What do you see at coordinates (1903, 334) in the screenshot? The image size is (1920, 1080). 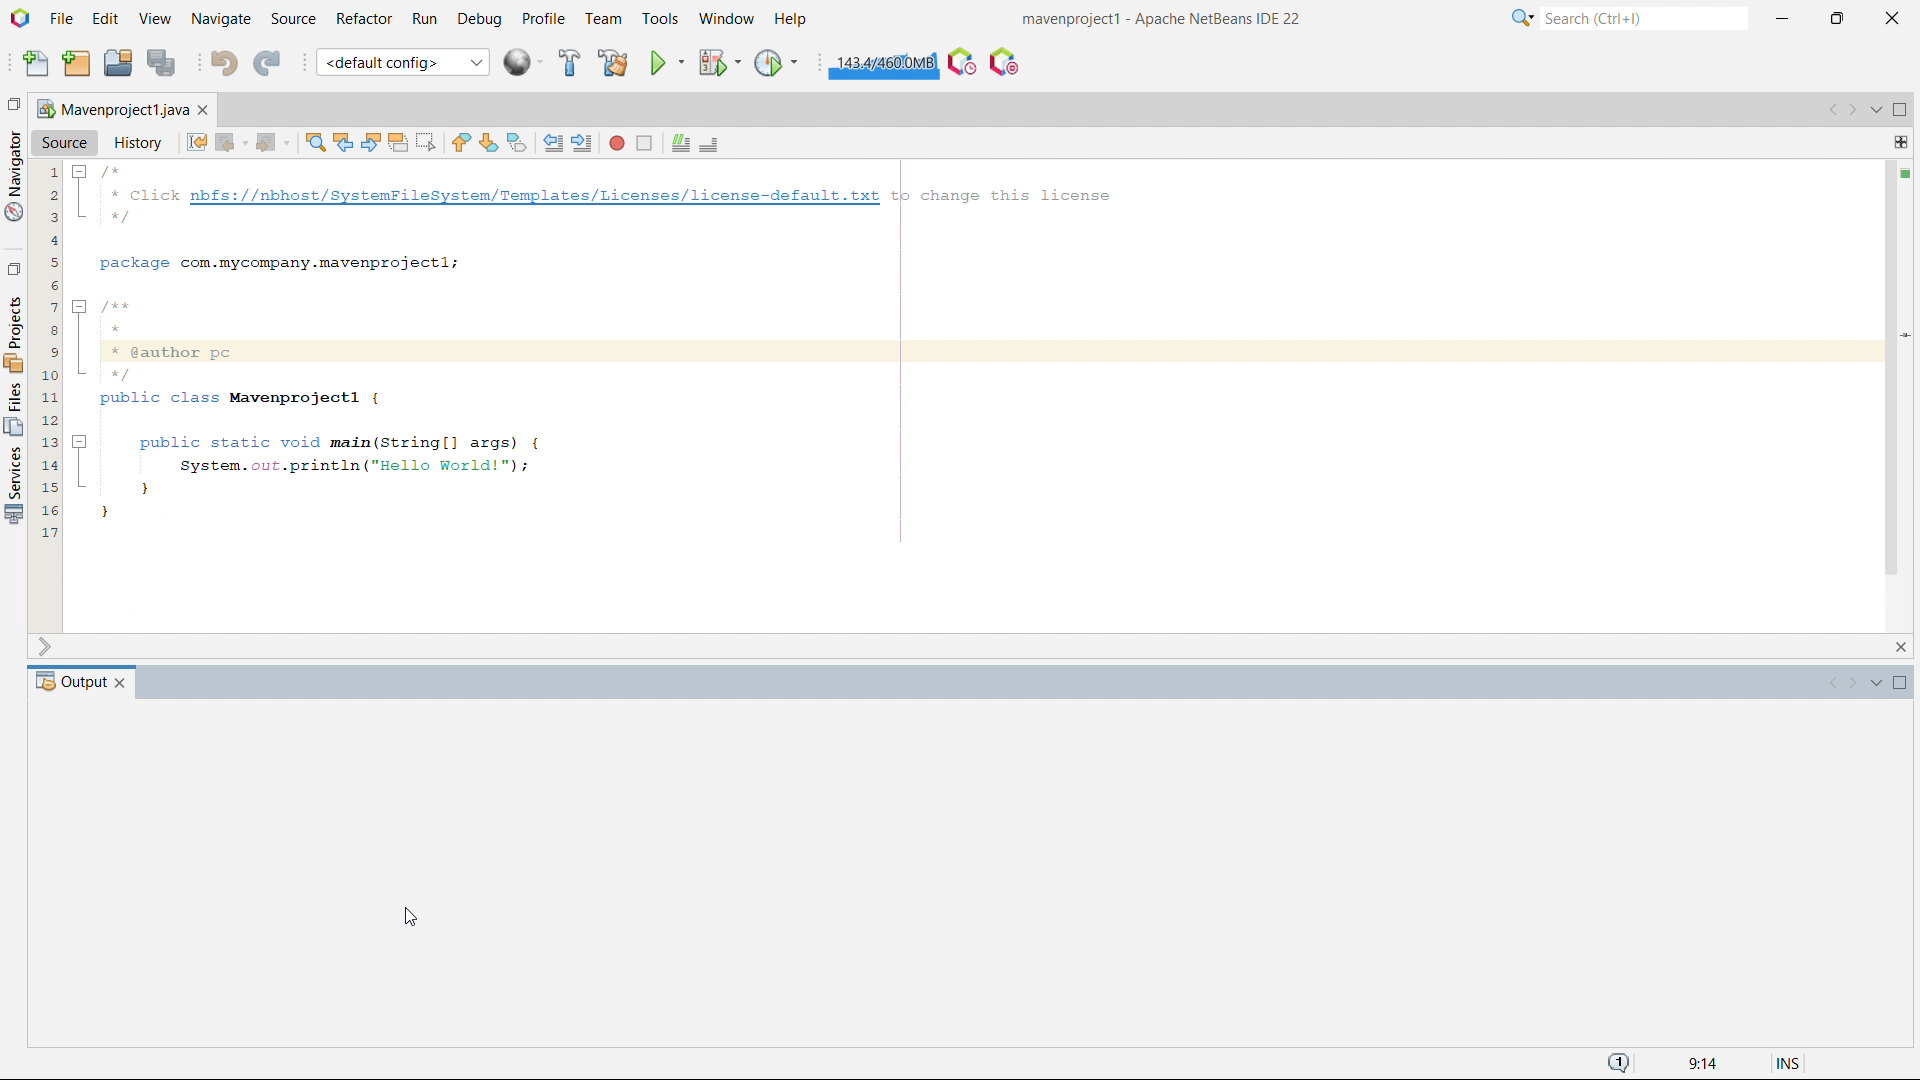 I see `line mark` at bounding box center [1903, 334].